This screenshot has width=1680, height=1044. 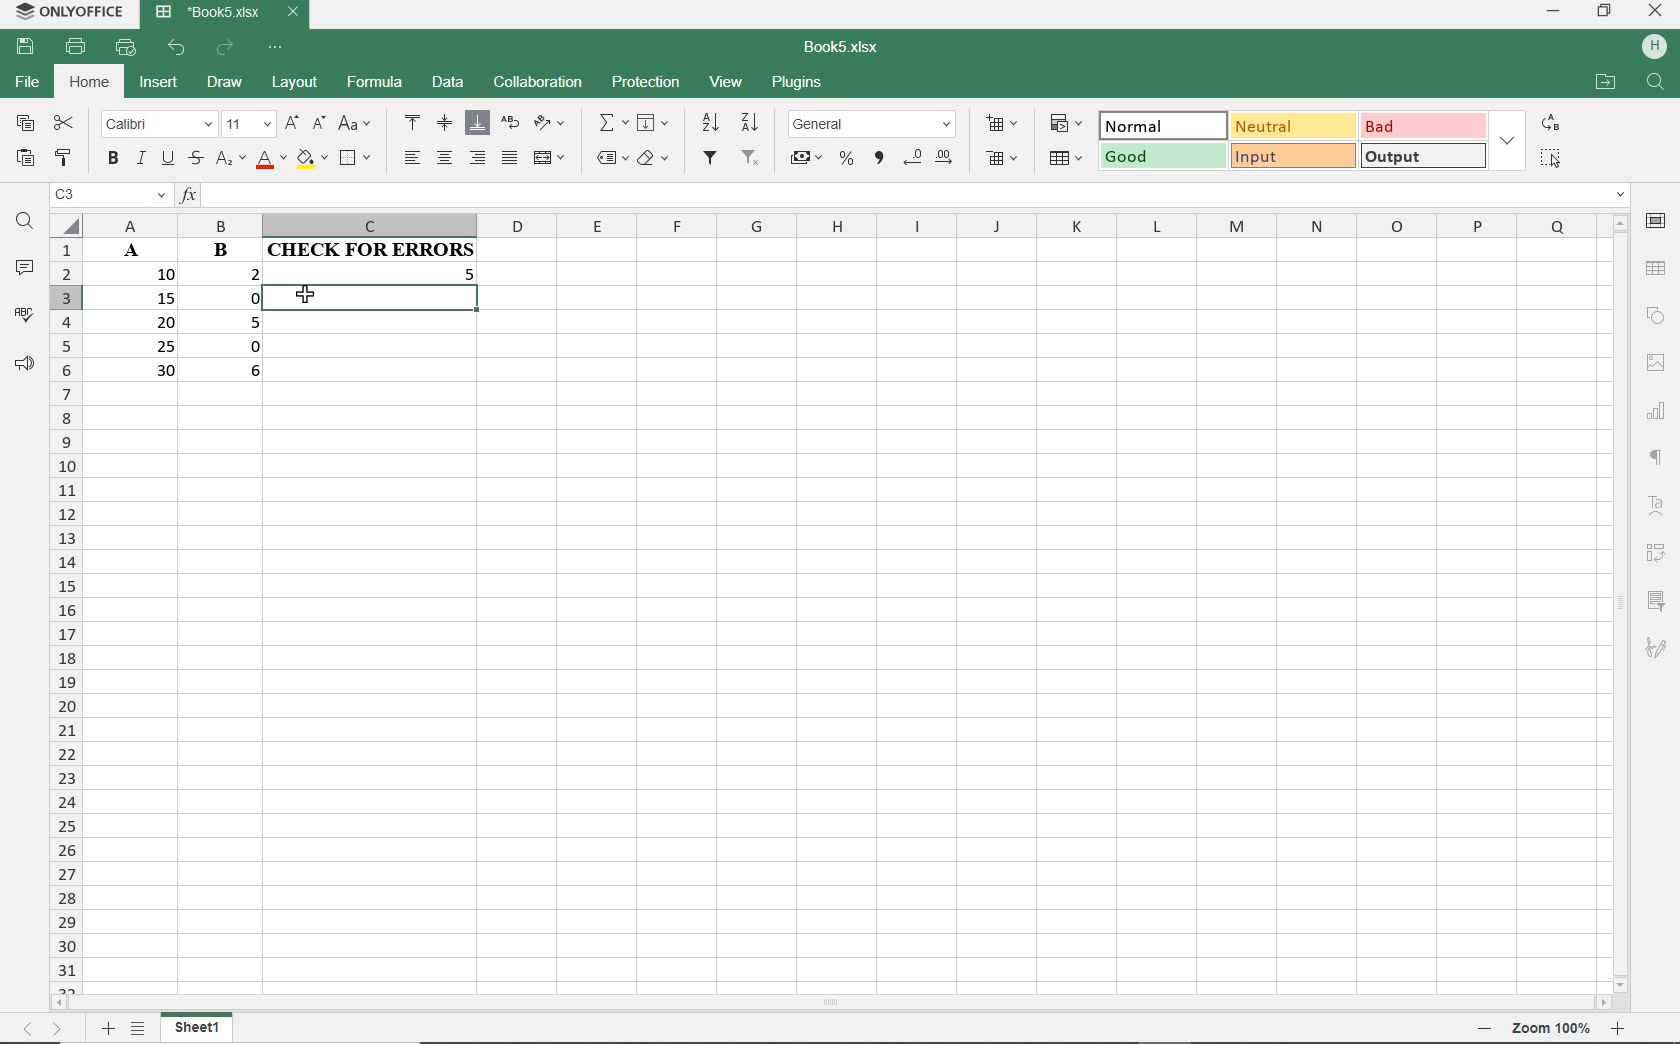 I want to click on , so click(x=1552, y=1028).